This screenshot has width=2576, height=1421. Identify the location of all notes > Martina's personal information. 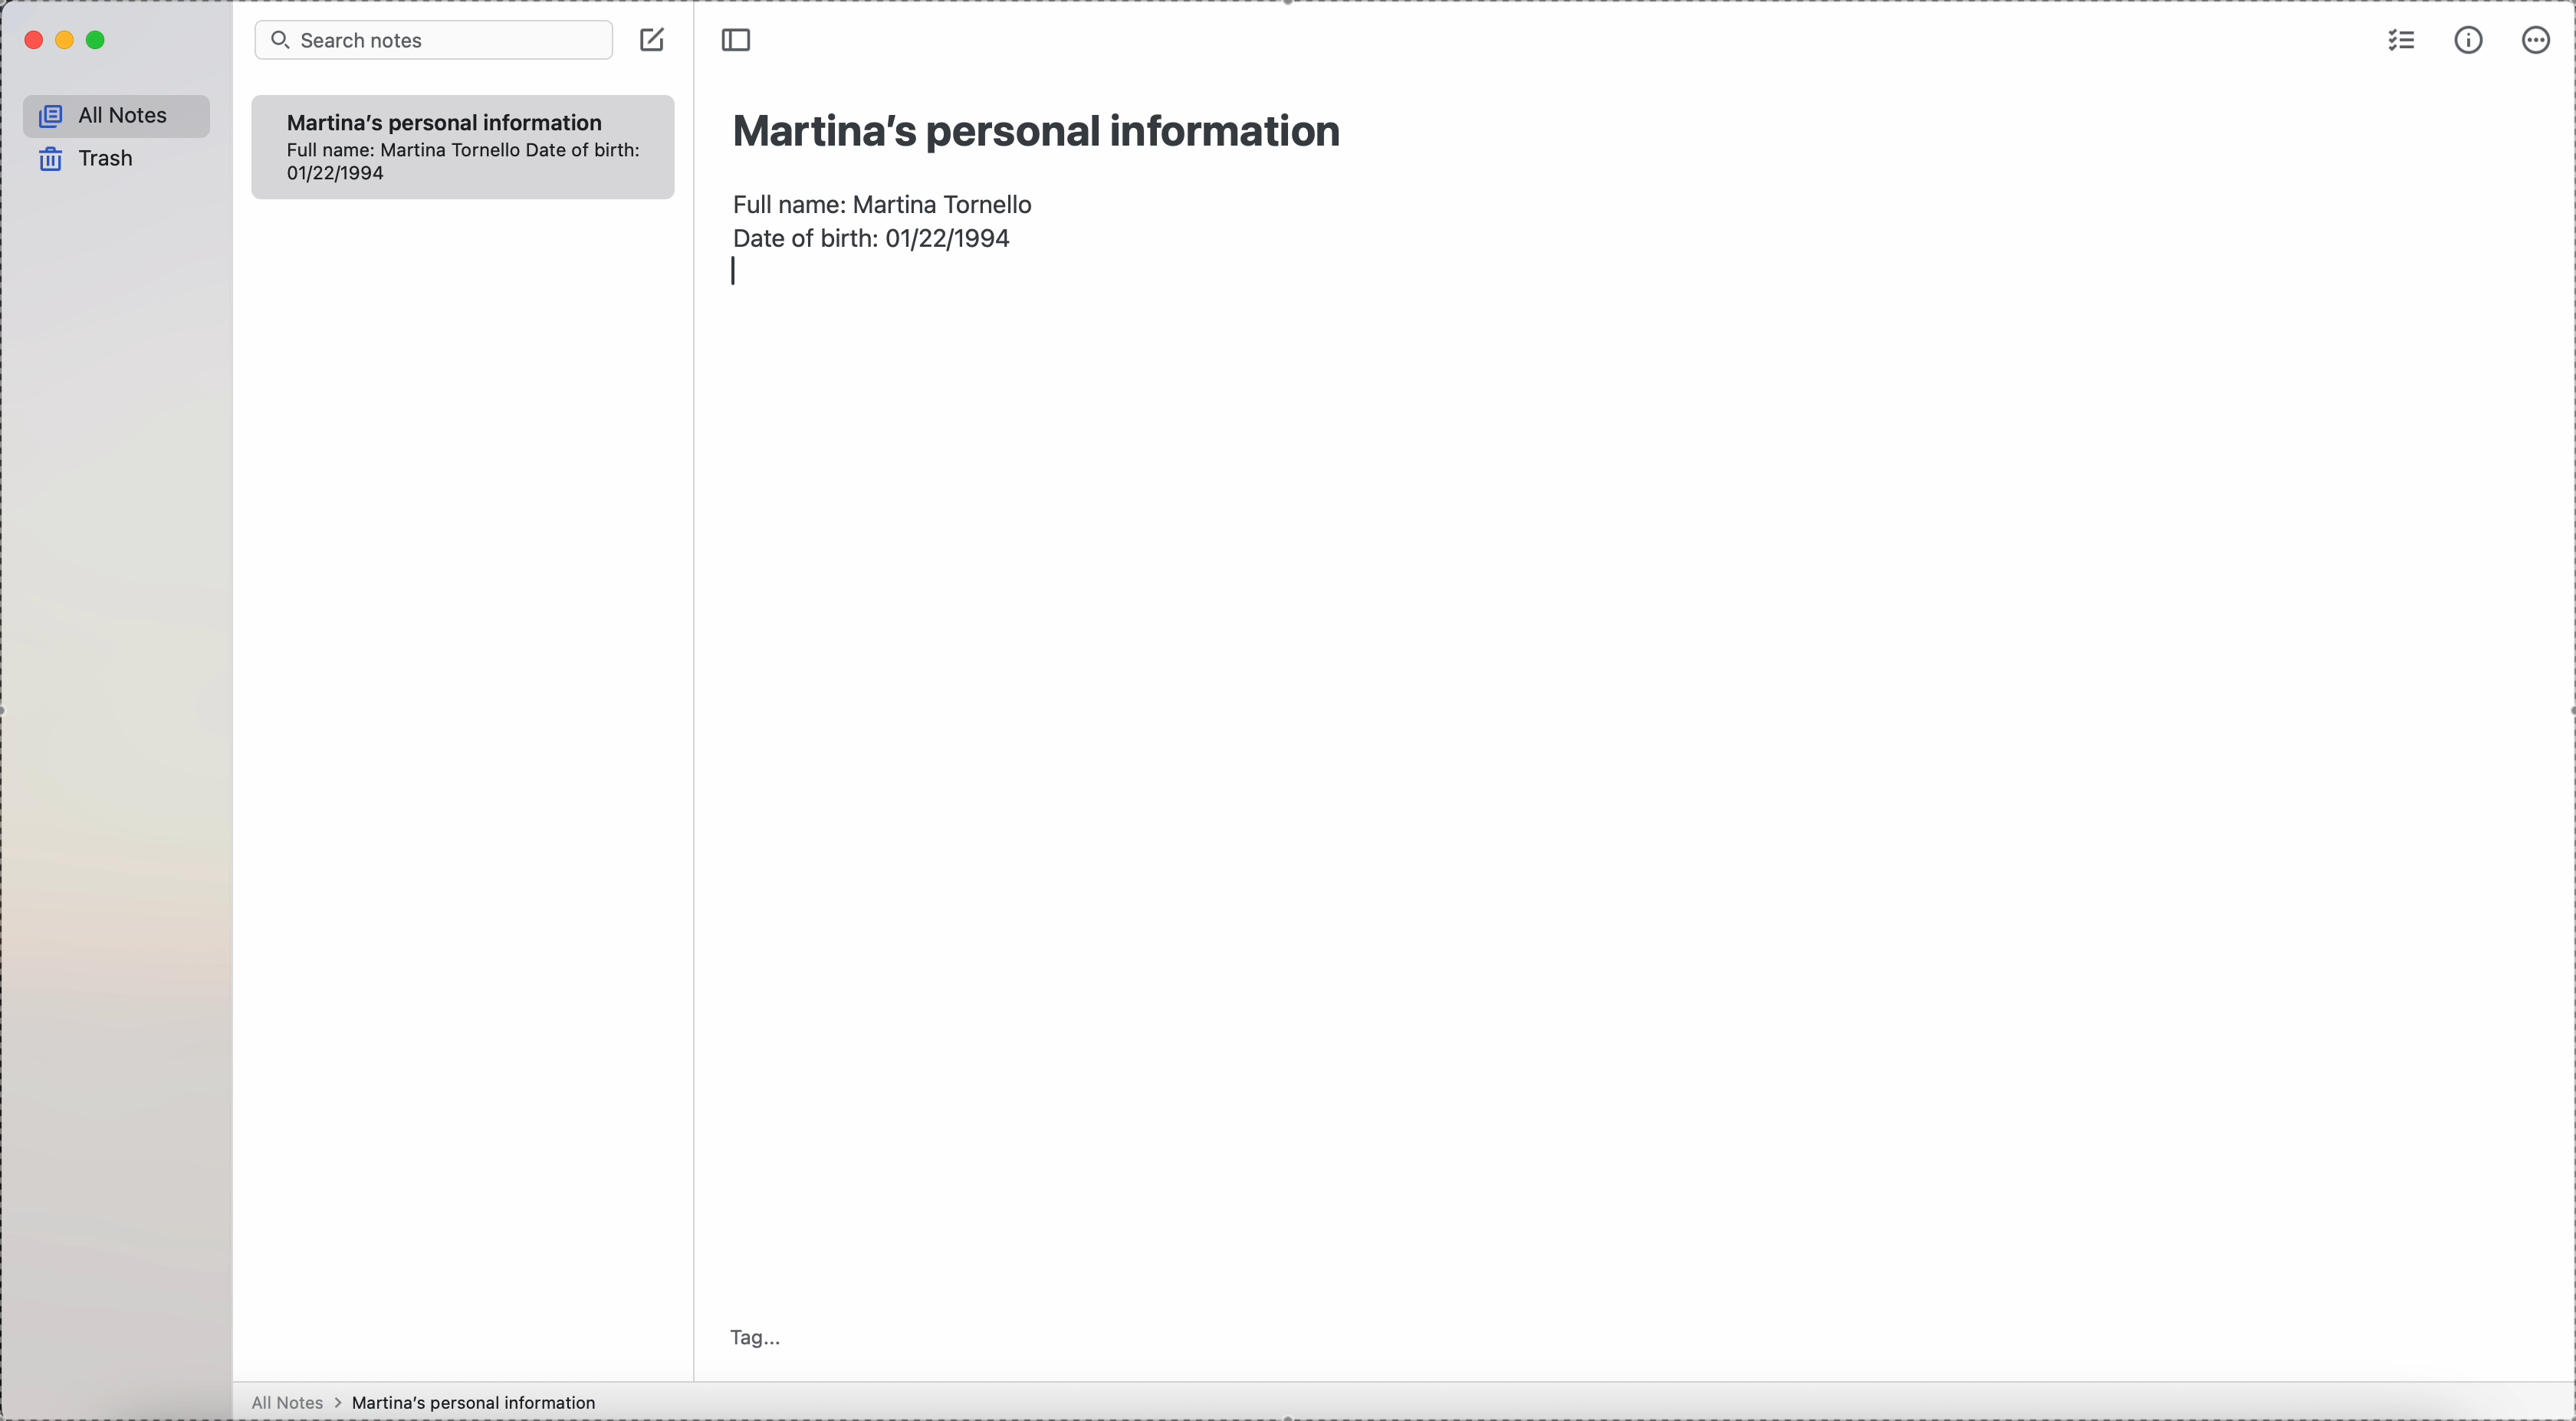
(422, 1402).